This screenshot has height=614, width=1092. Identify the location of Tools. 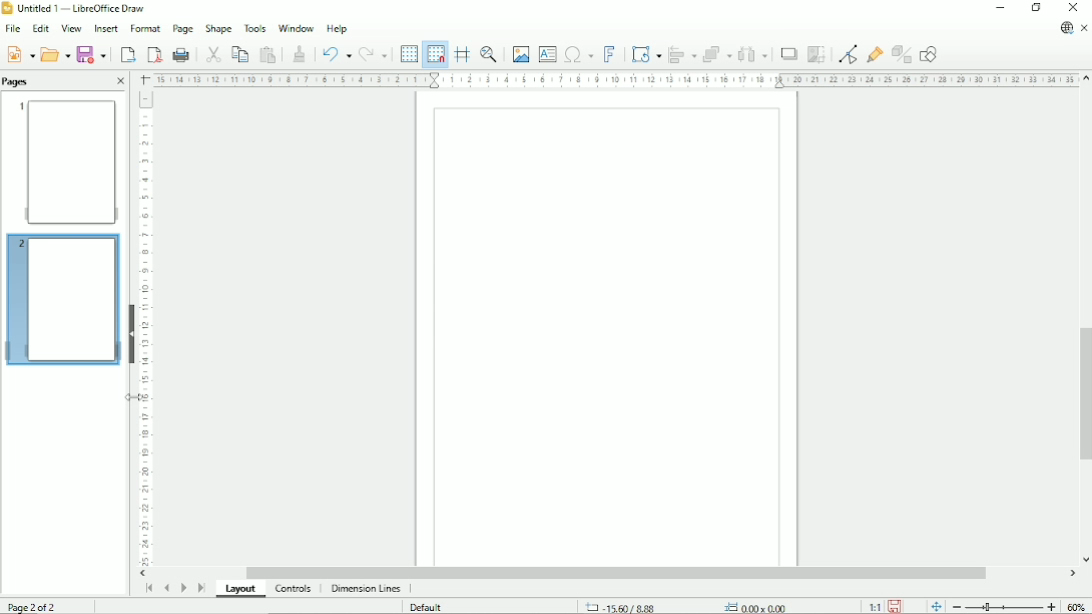
(255, 27).